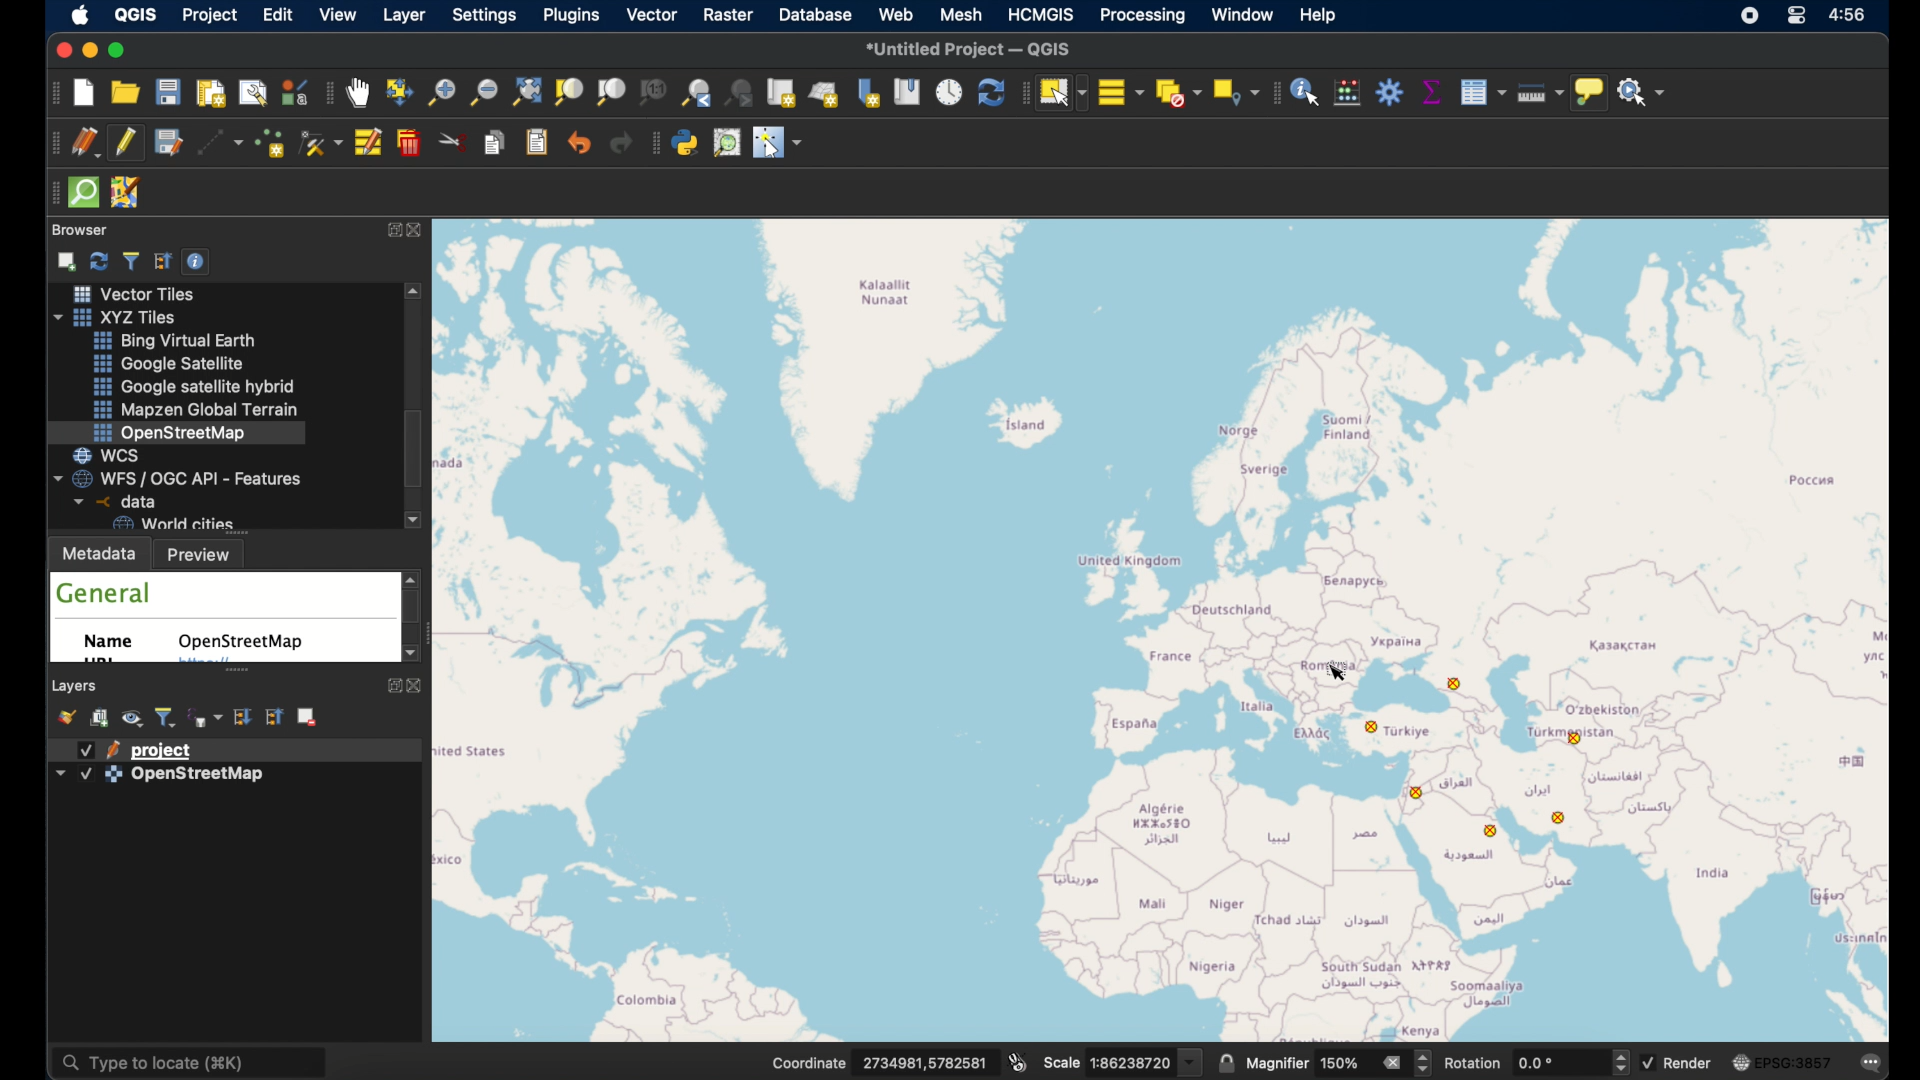 The width and height of the screenshot is (1920, 1080). What do you see at coordinates (1851, 17) in the screenshot?
I see `time` at bounding box center [1851, 17].